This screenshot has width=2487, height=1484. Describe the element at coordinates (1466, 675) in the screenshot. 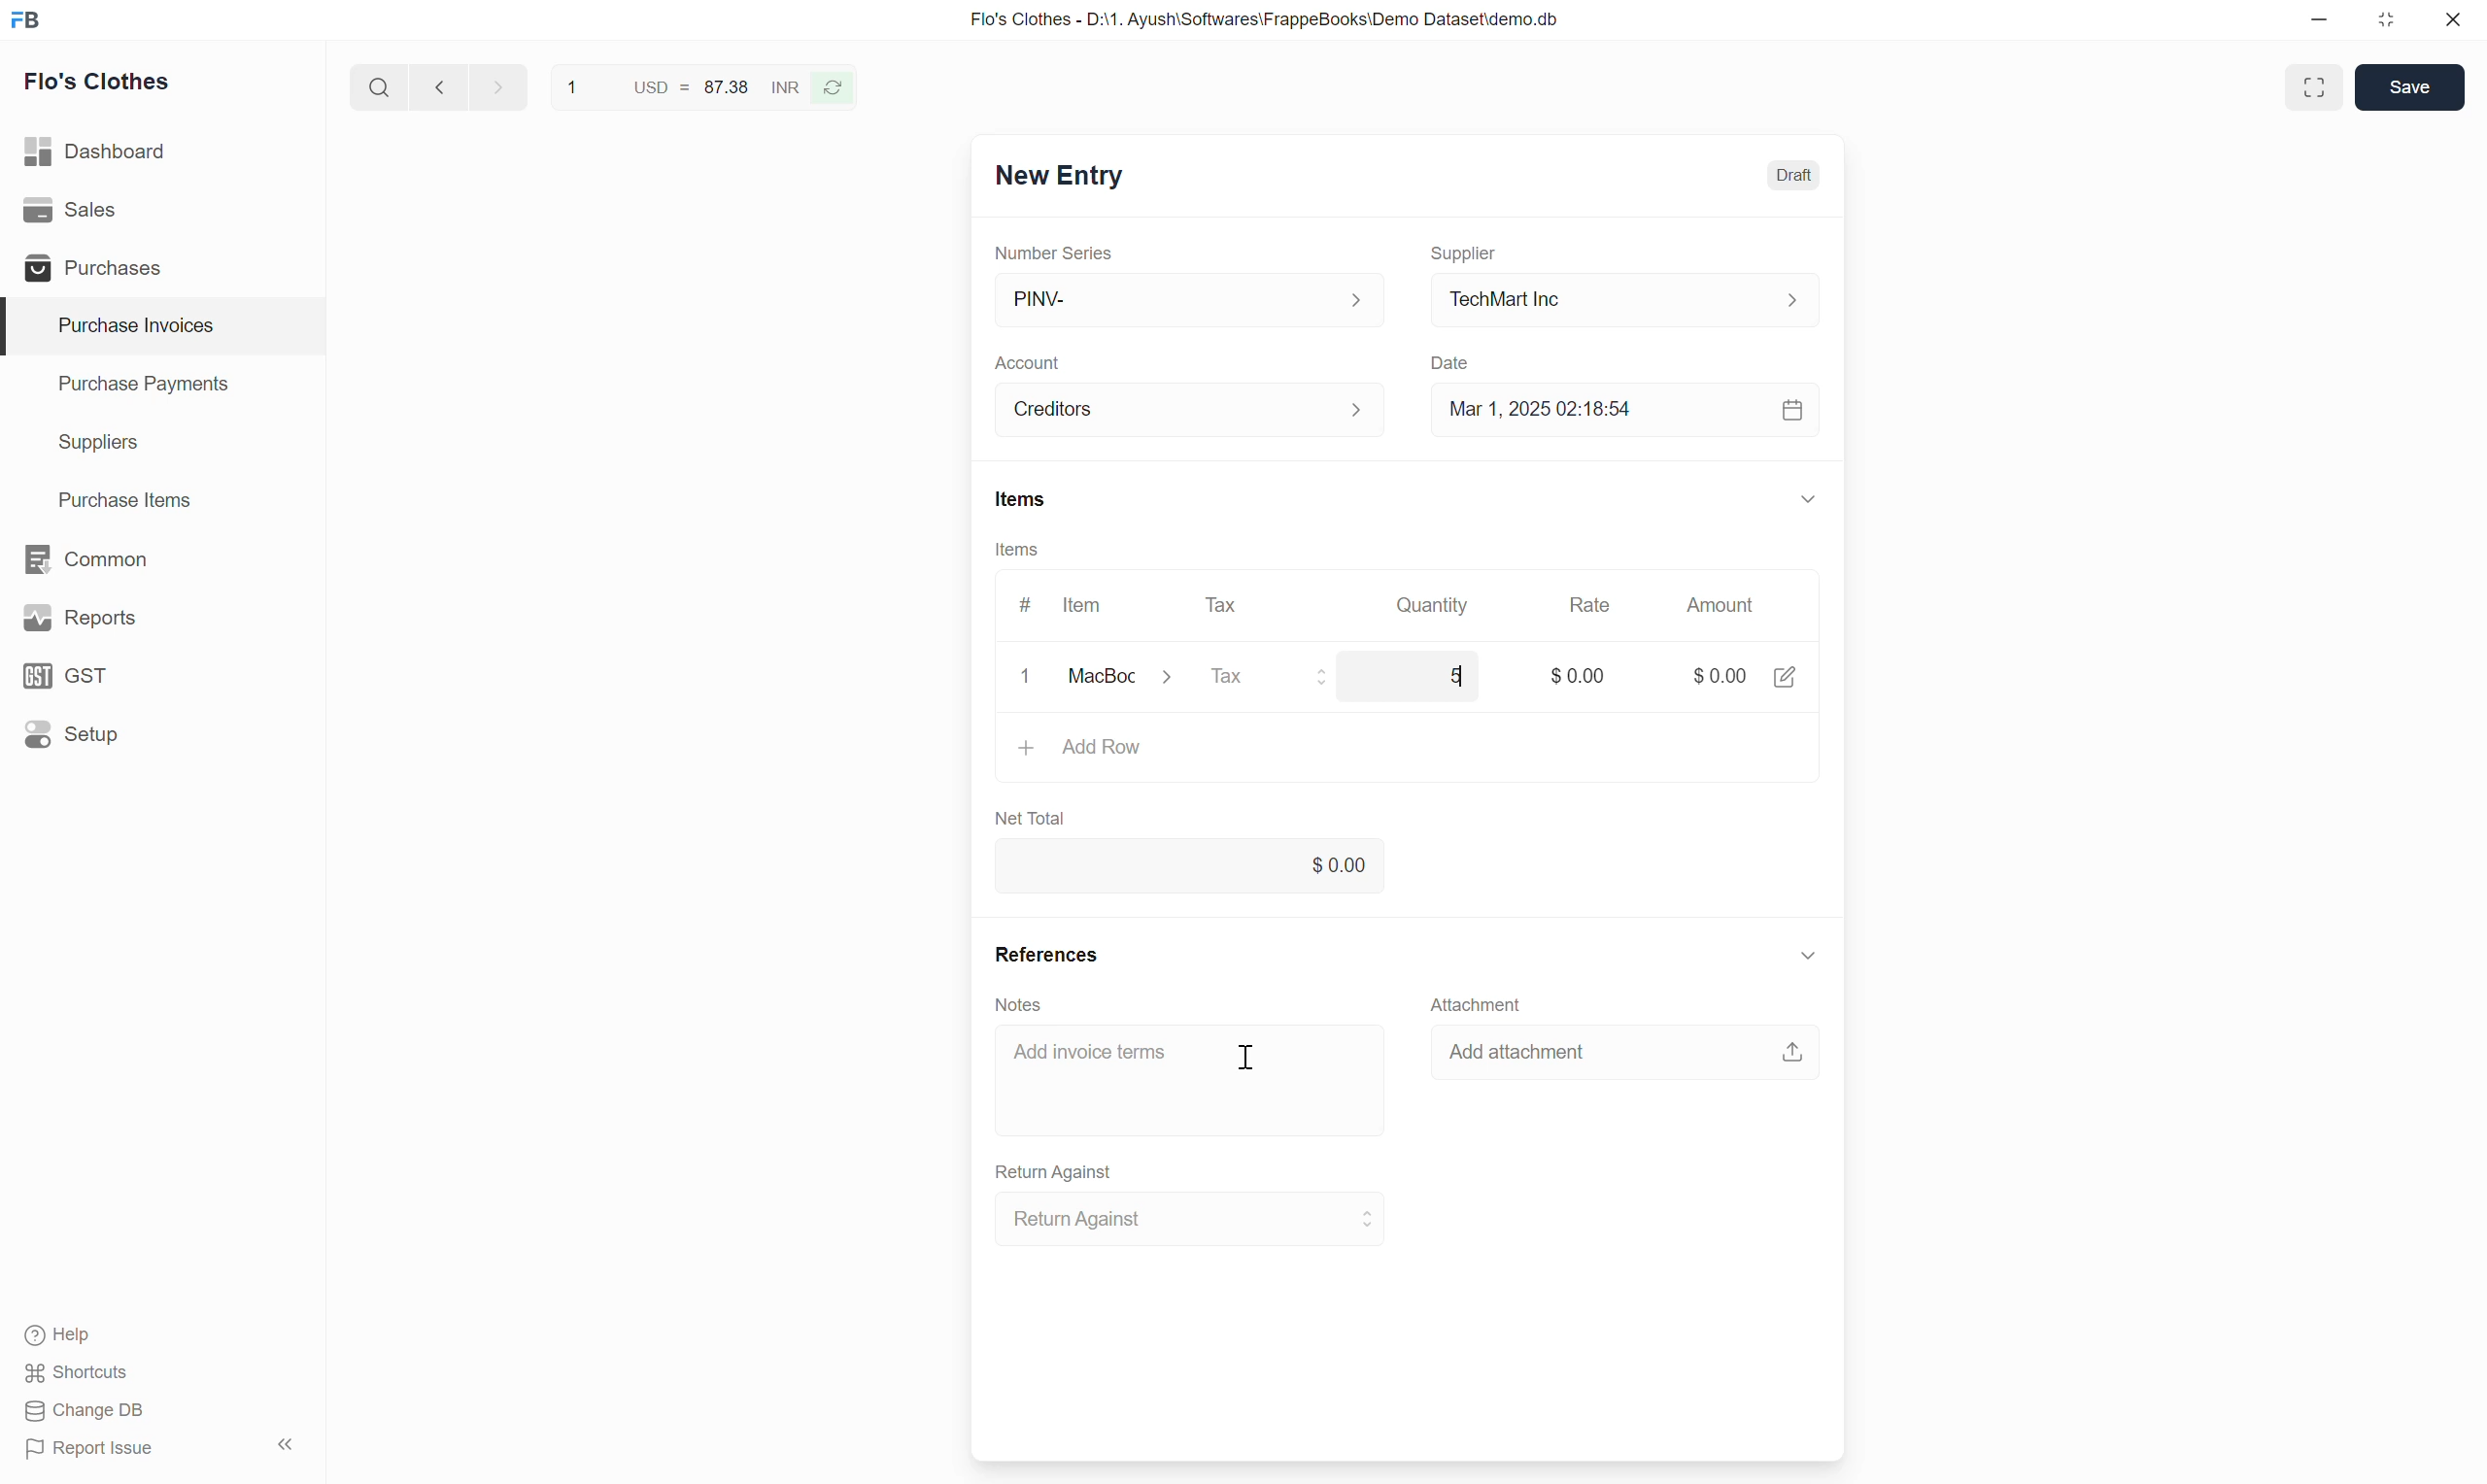

I see `cursor` at that location.